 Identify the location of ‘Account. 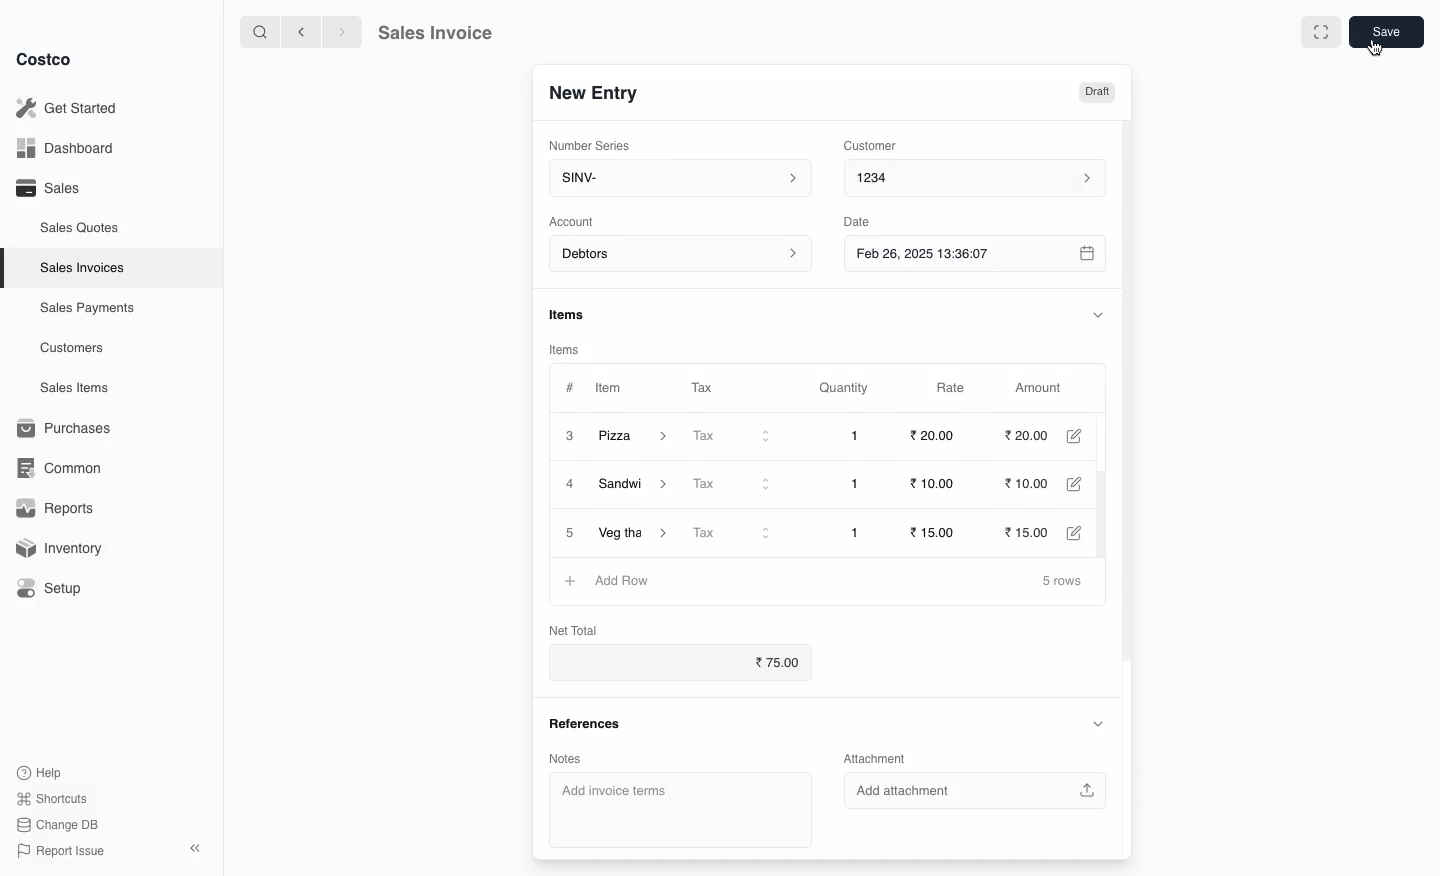
(576, 221).